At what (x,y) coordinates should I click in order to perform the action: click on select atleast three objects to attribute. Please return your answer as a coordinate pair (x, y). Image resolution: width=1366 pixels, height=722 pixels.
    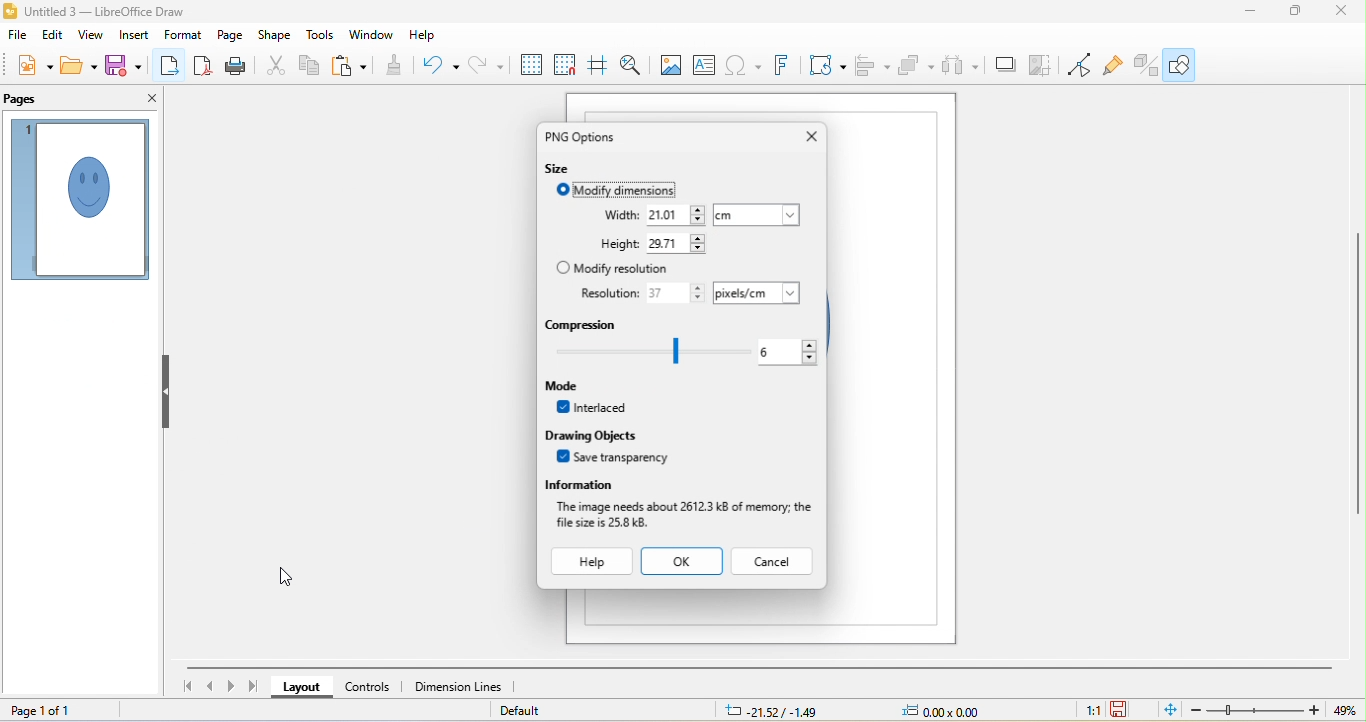
    Looking at the image, I should click on (960, 66).